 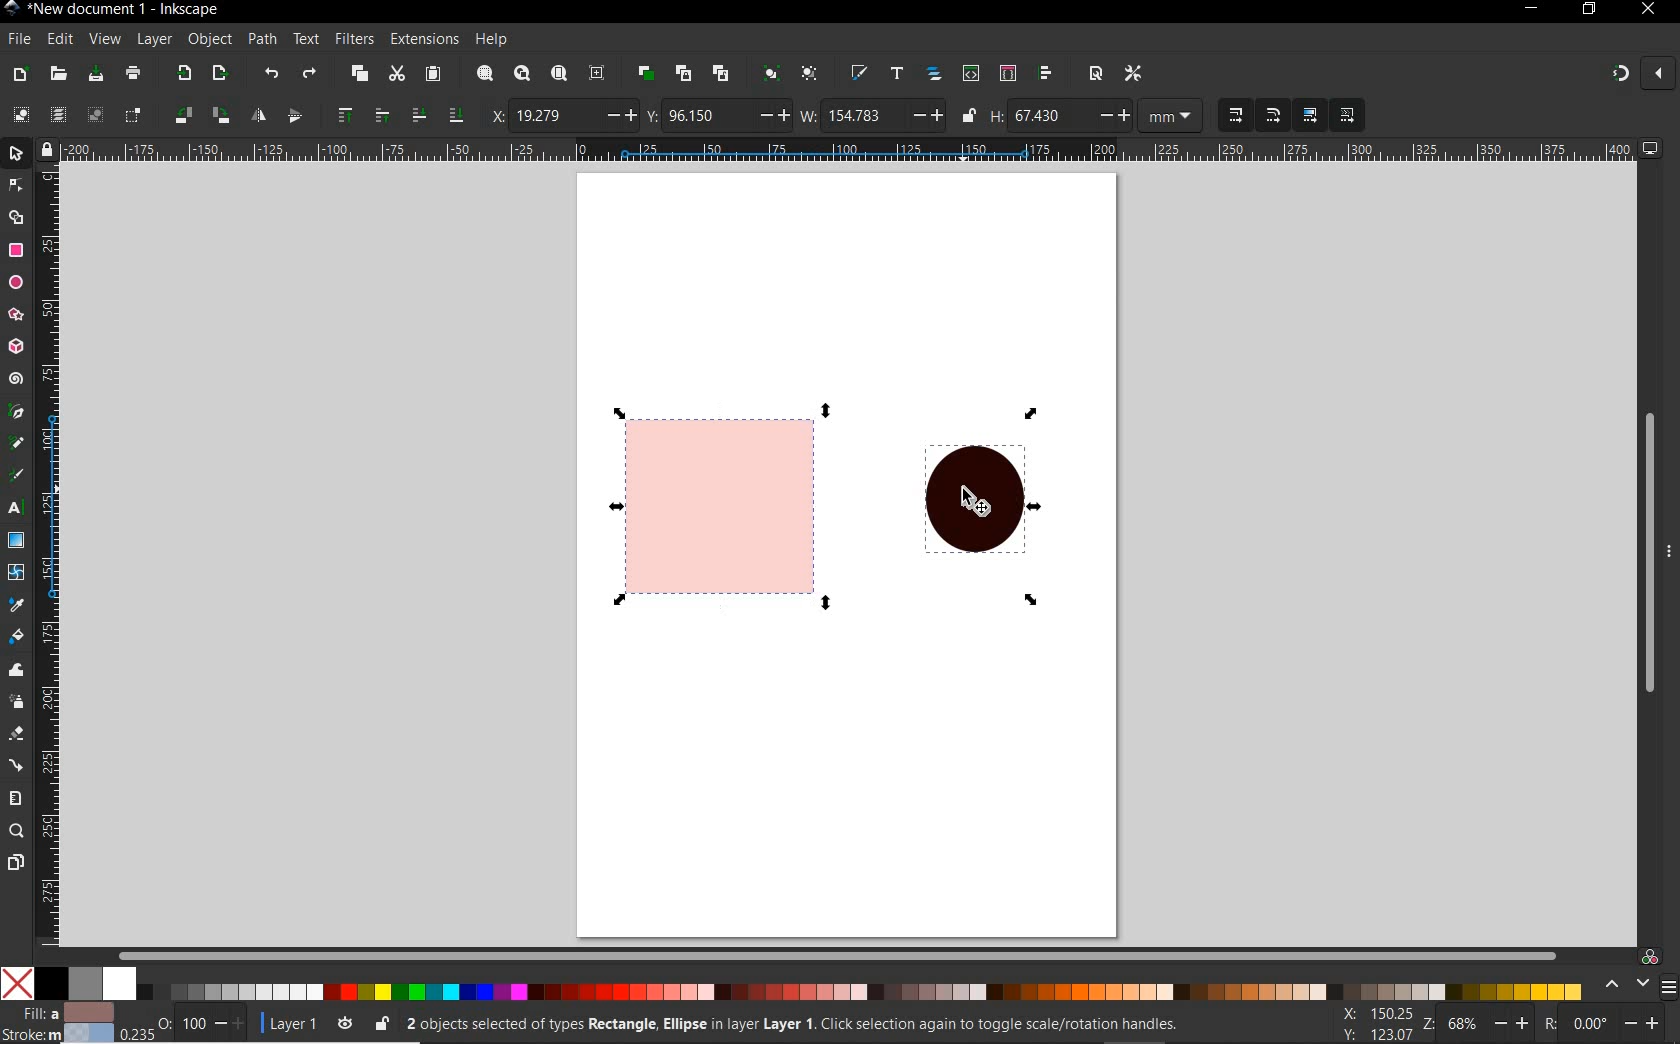 What do you see at coordinates (523, 73) in the screenshot?
I see `zoom drawing` at bounding box center [523, 73].